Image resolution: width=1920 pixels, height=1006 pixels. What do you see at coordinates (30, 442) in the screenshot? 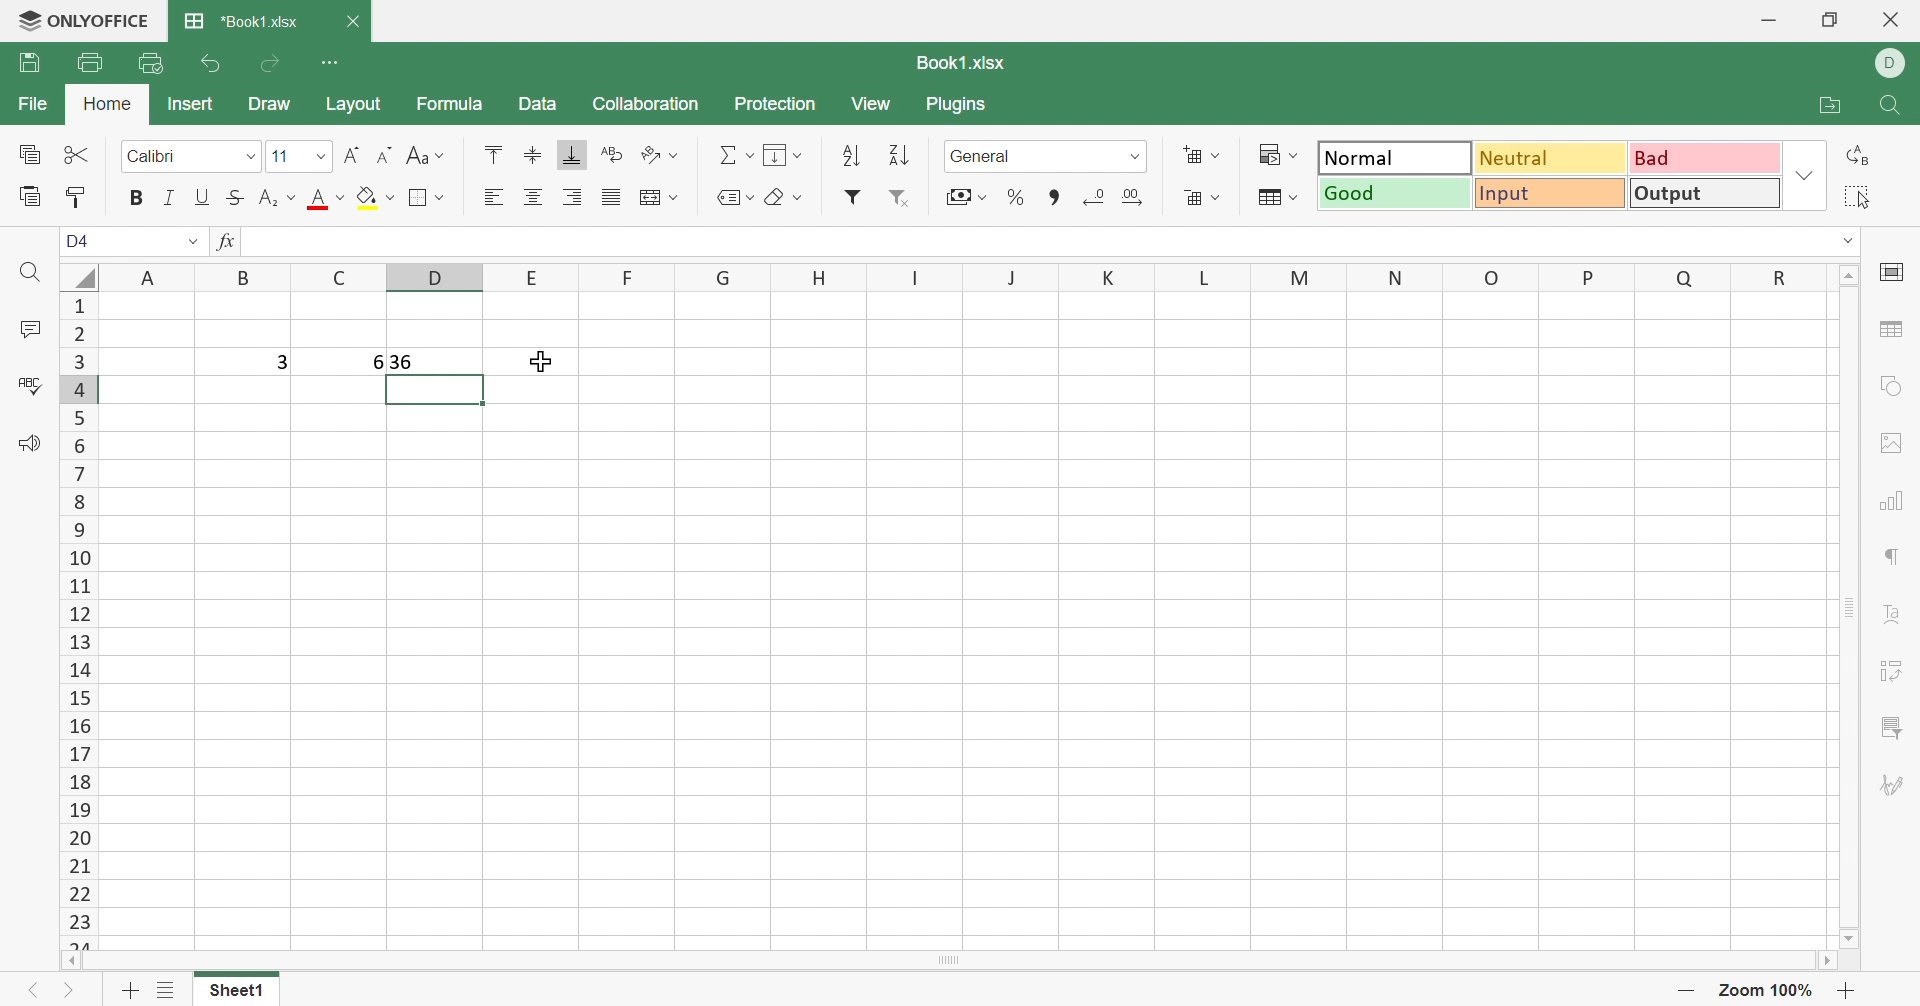
I see `Feedback & Support` at bounding box center [30, 442].